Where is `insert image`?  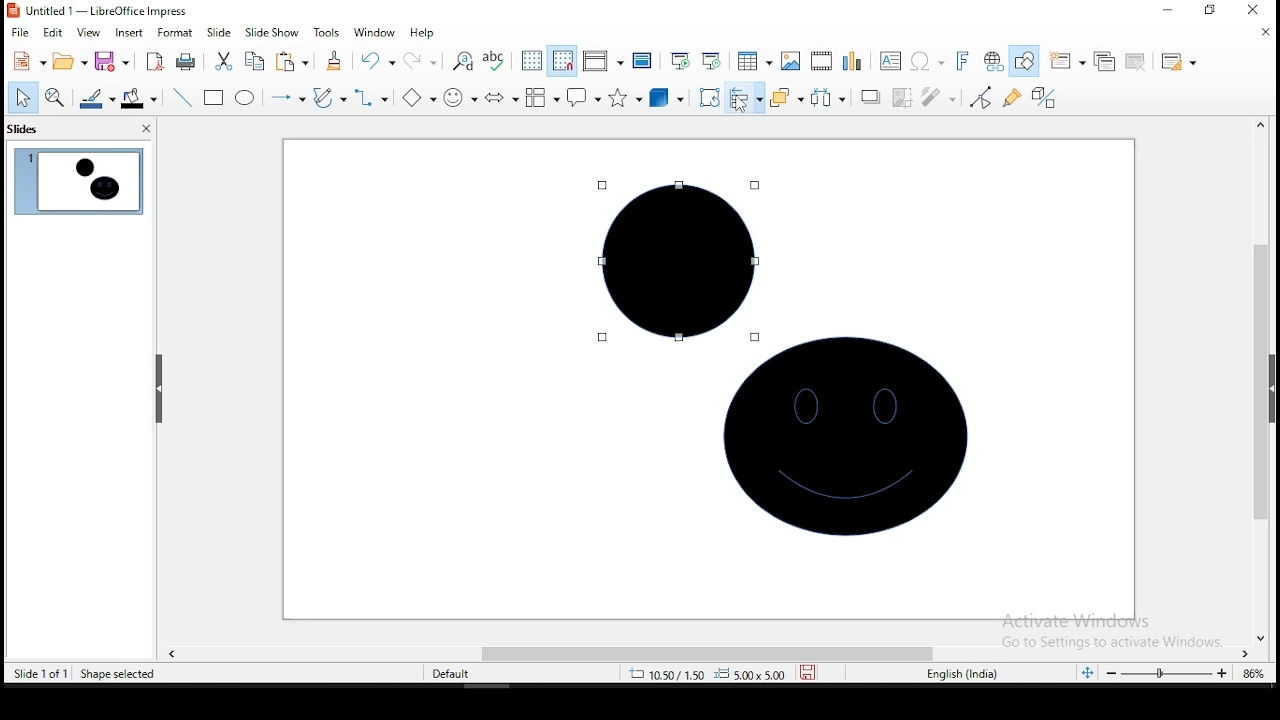
insert image is located at coordinates (788, 62).